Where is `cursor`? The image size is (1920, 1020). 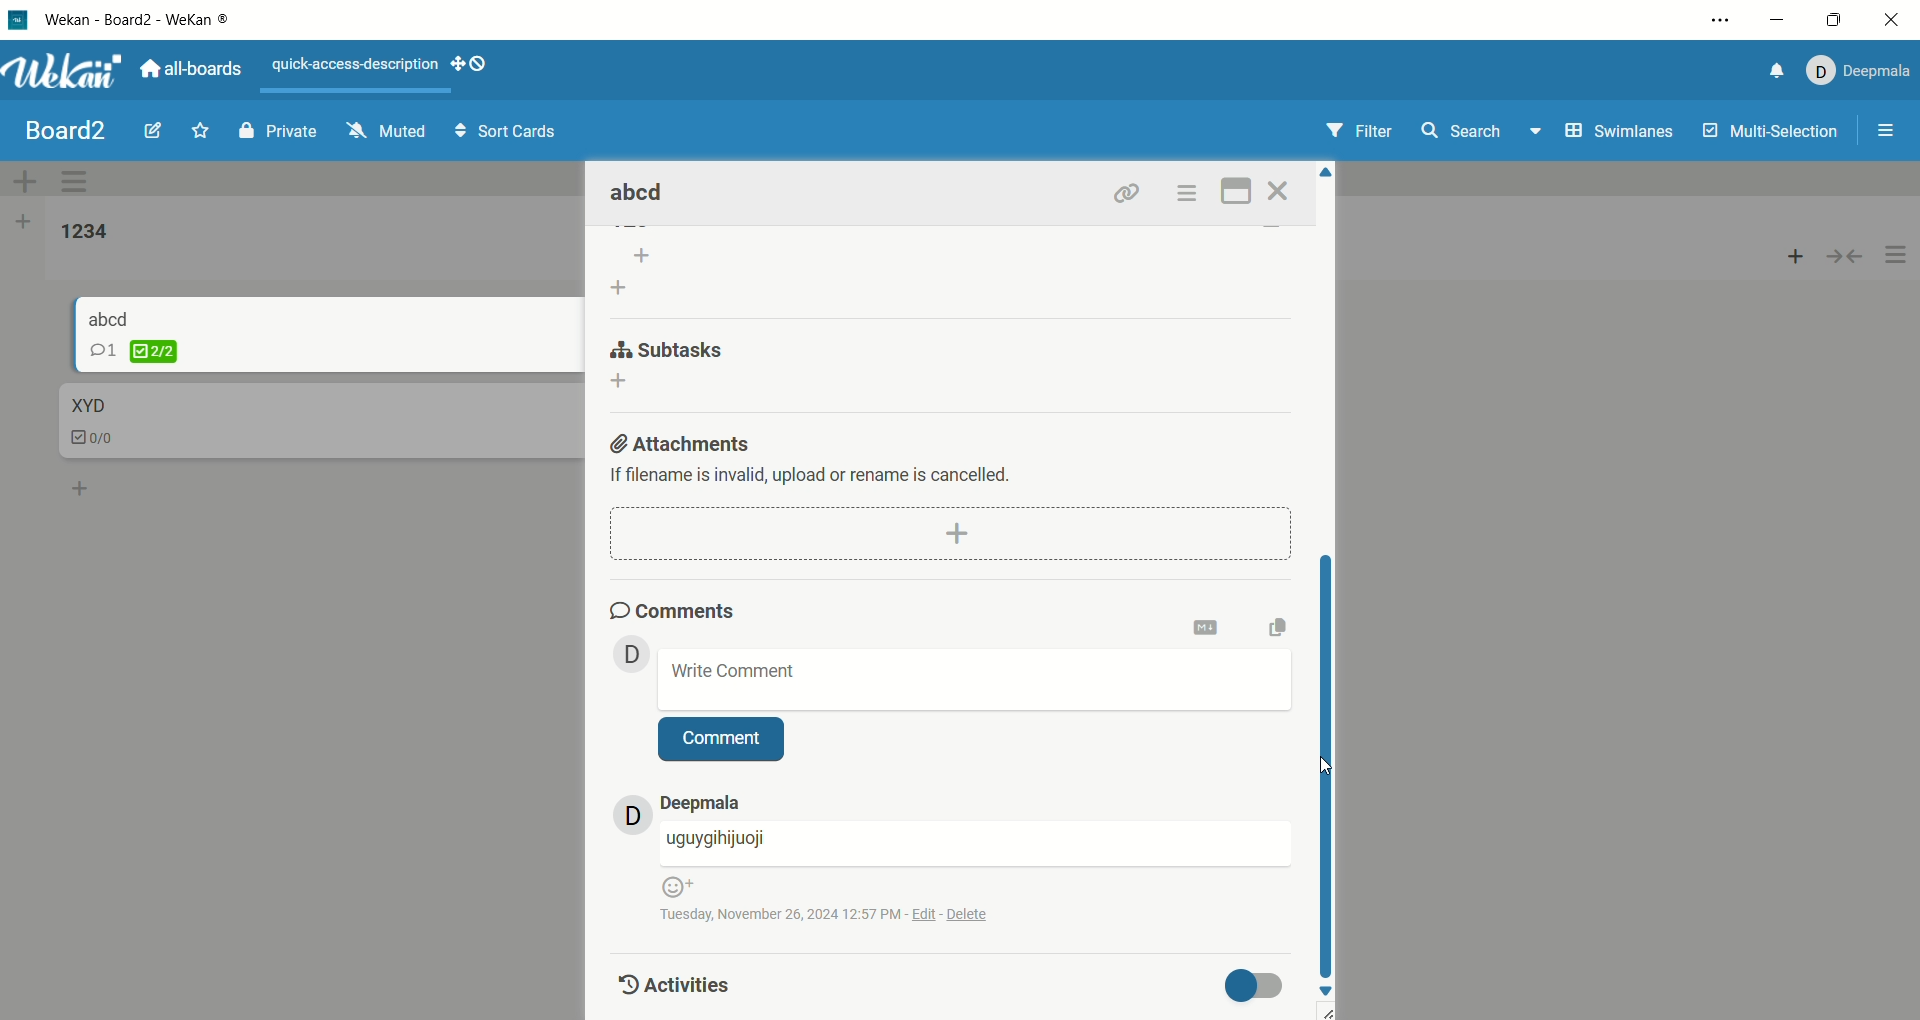 cursor is located at coordinates (1319, 768).